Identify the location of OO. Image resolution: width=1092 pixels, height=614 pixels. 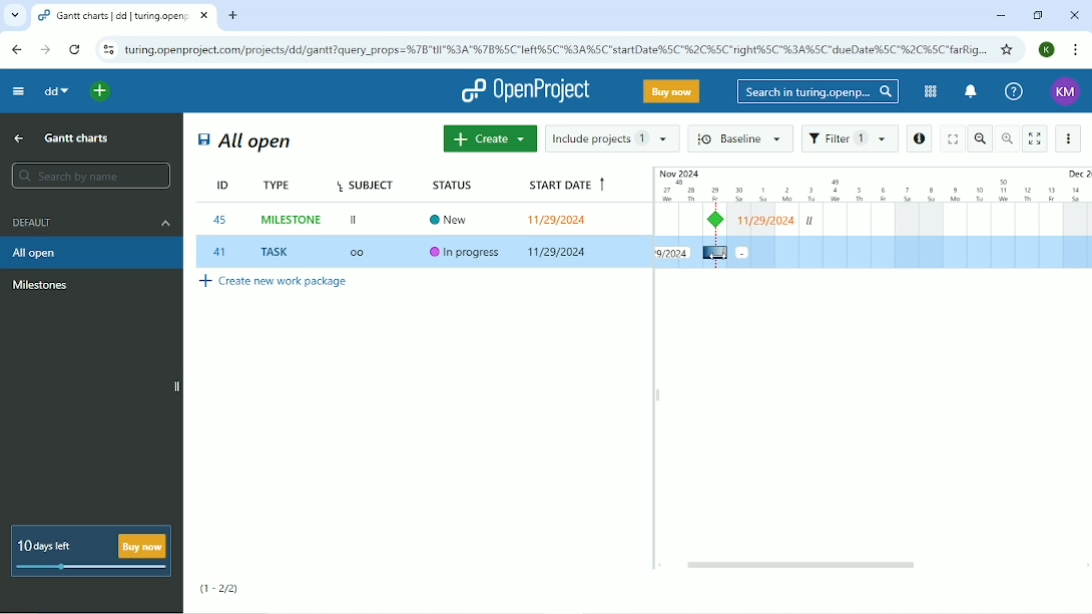
(363, 254).